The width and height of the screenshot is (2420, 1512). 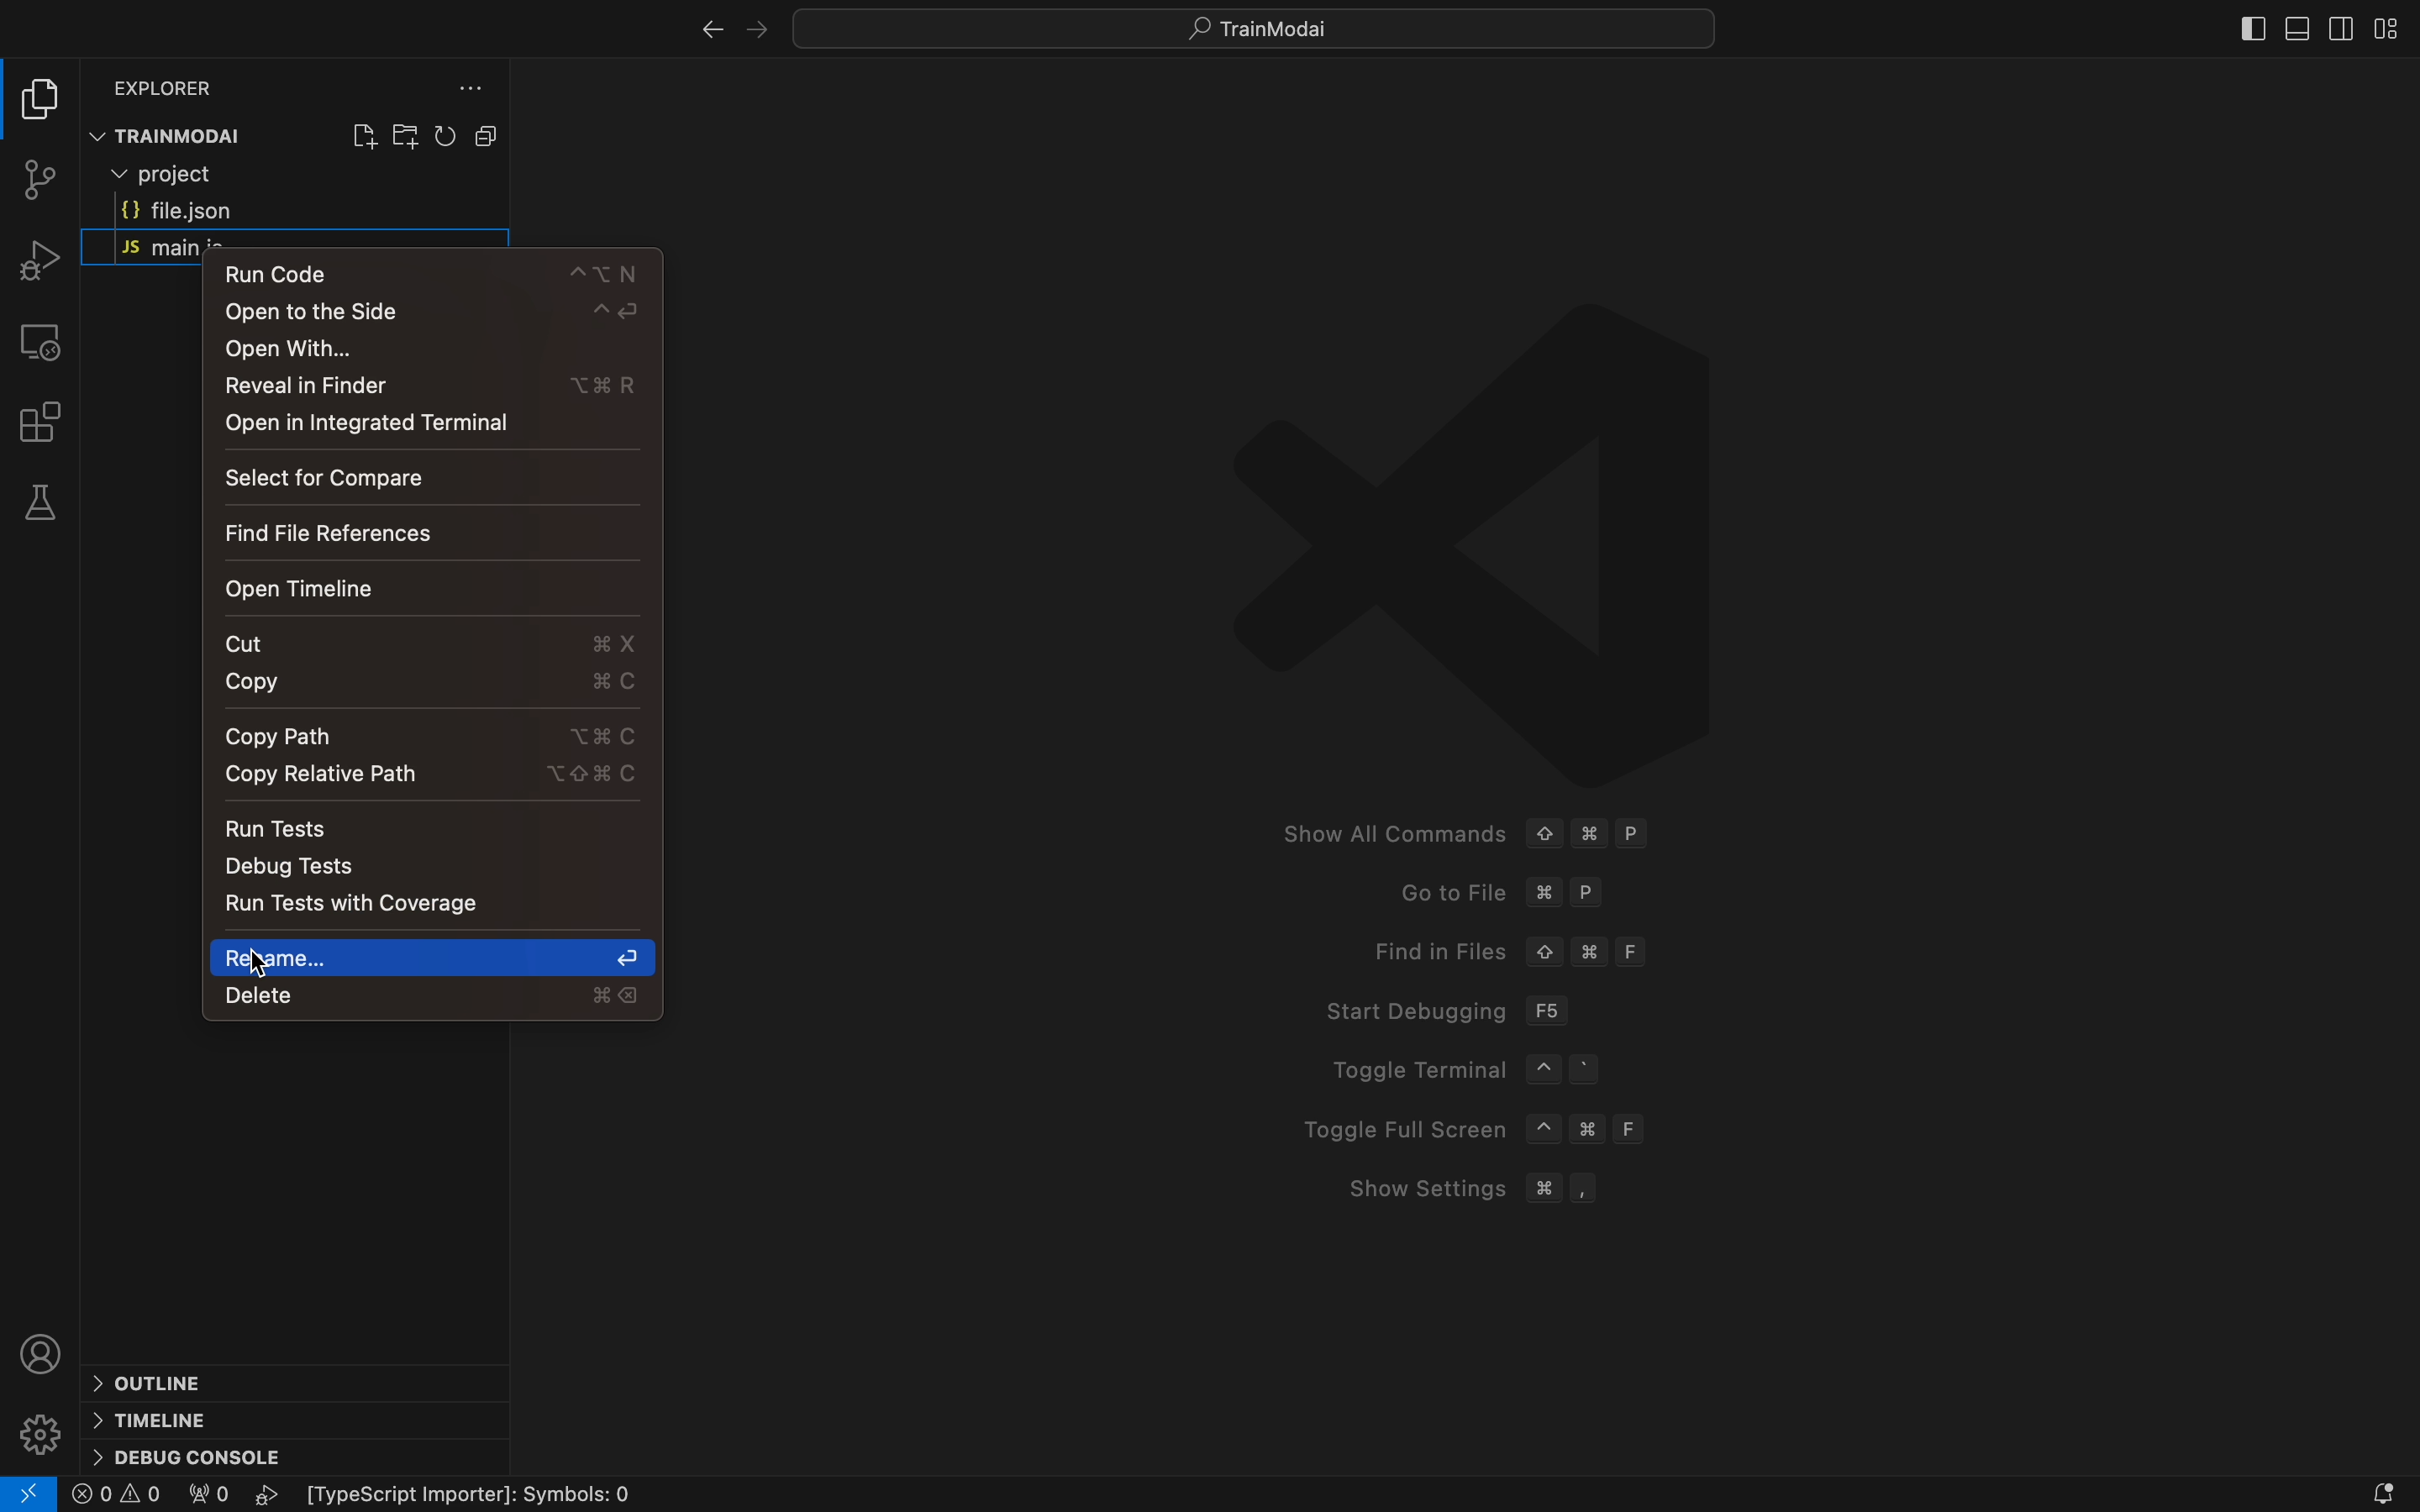 What do you see at coordinates (432, 530) in the screenshot?
I see `file reference ` at bounding box center [432, 530].